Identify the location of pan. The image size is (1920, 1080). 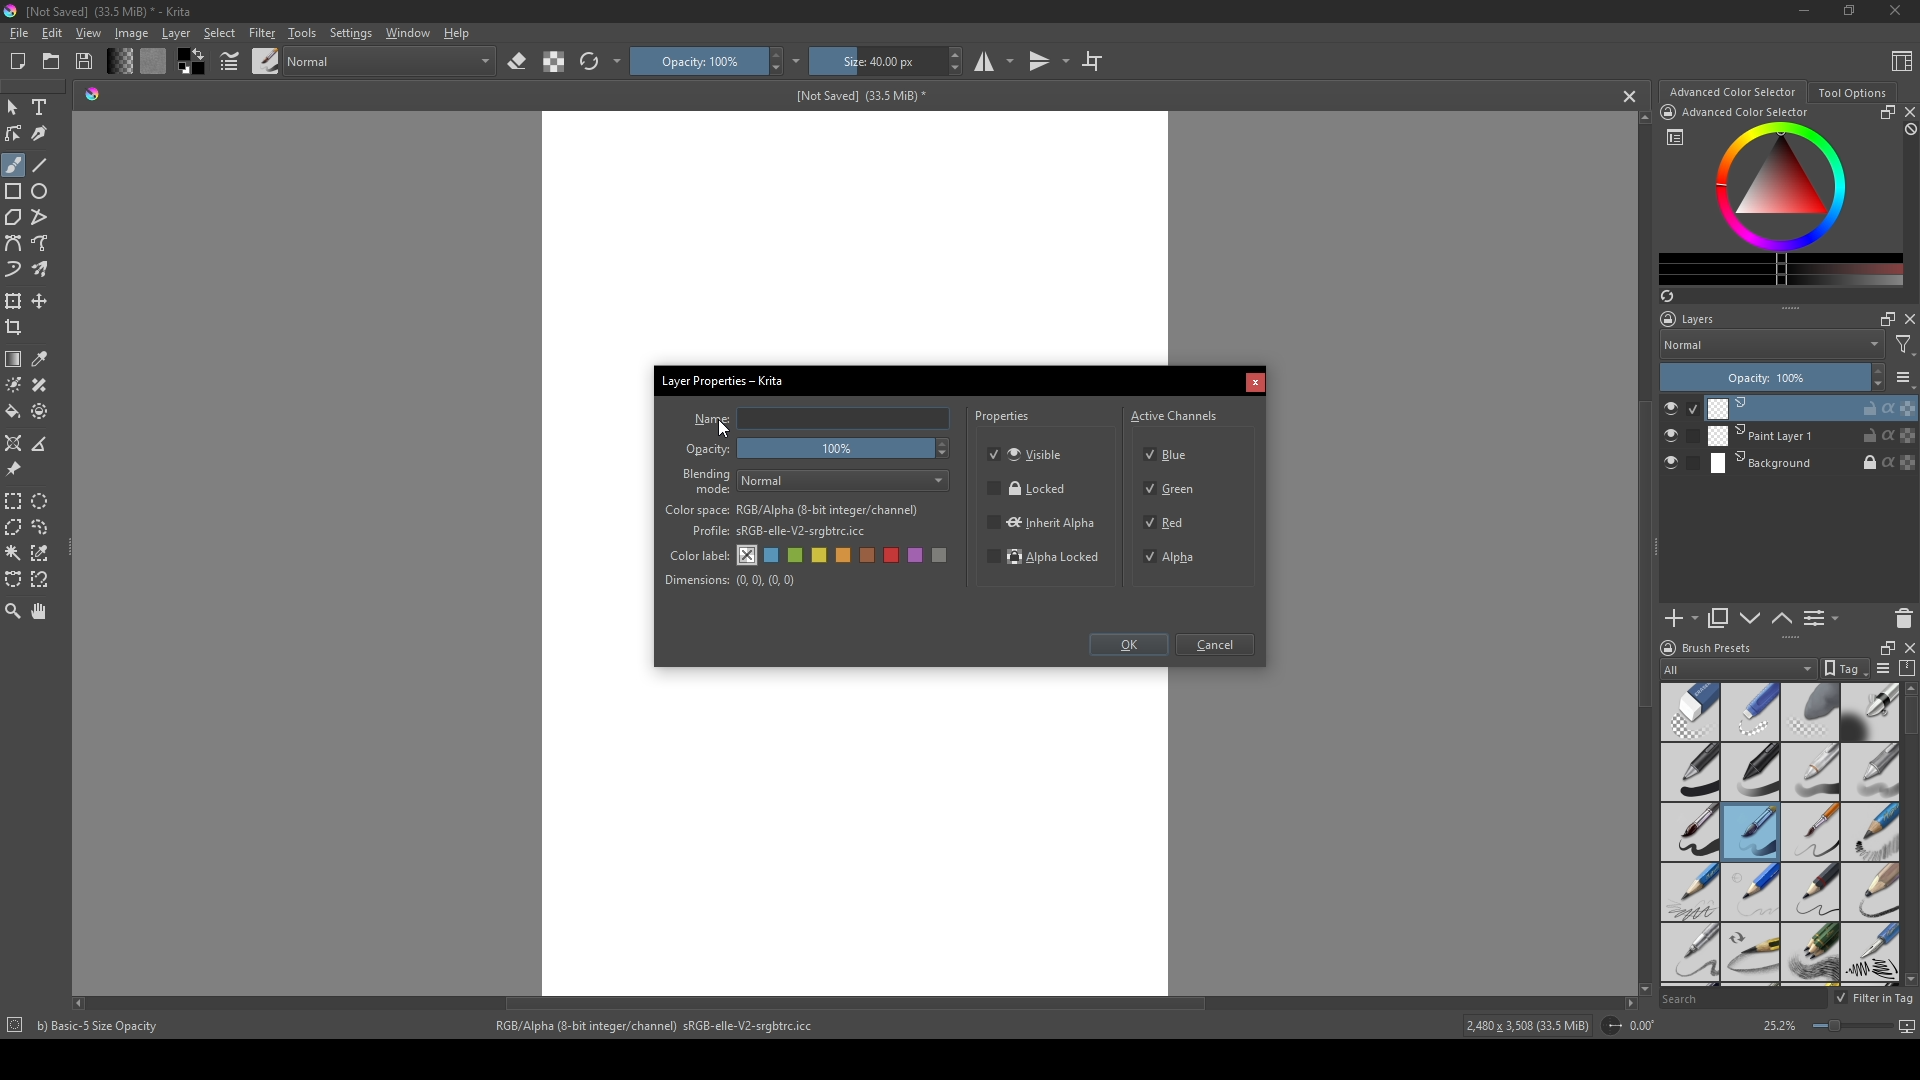
(41, 611).